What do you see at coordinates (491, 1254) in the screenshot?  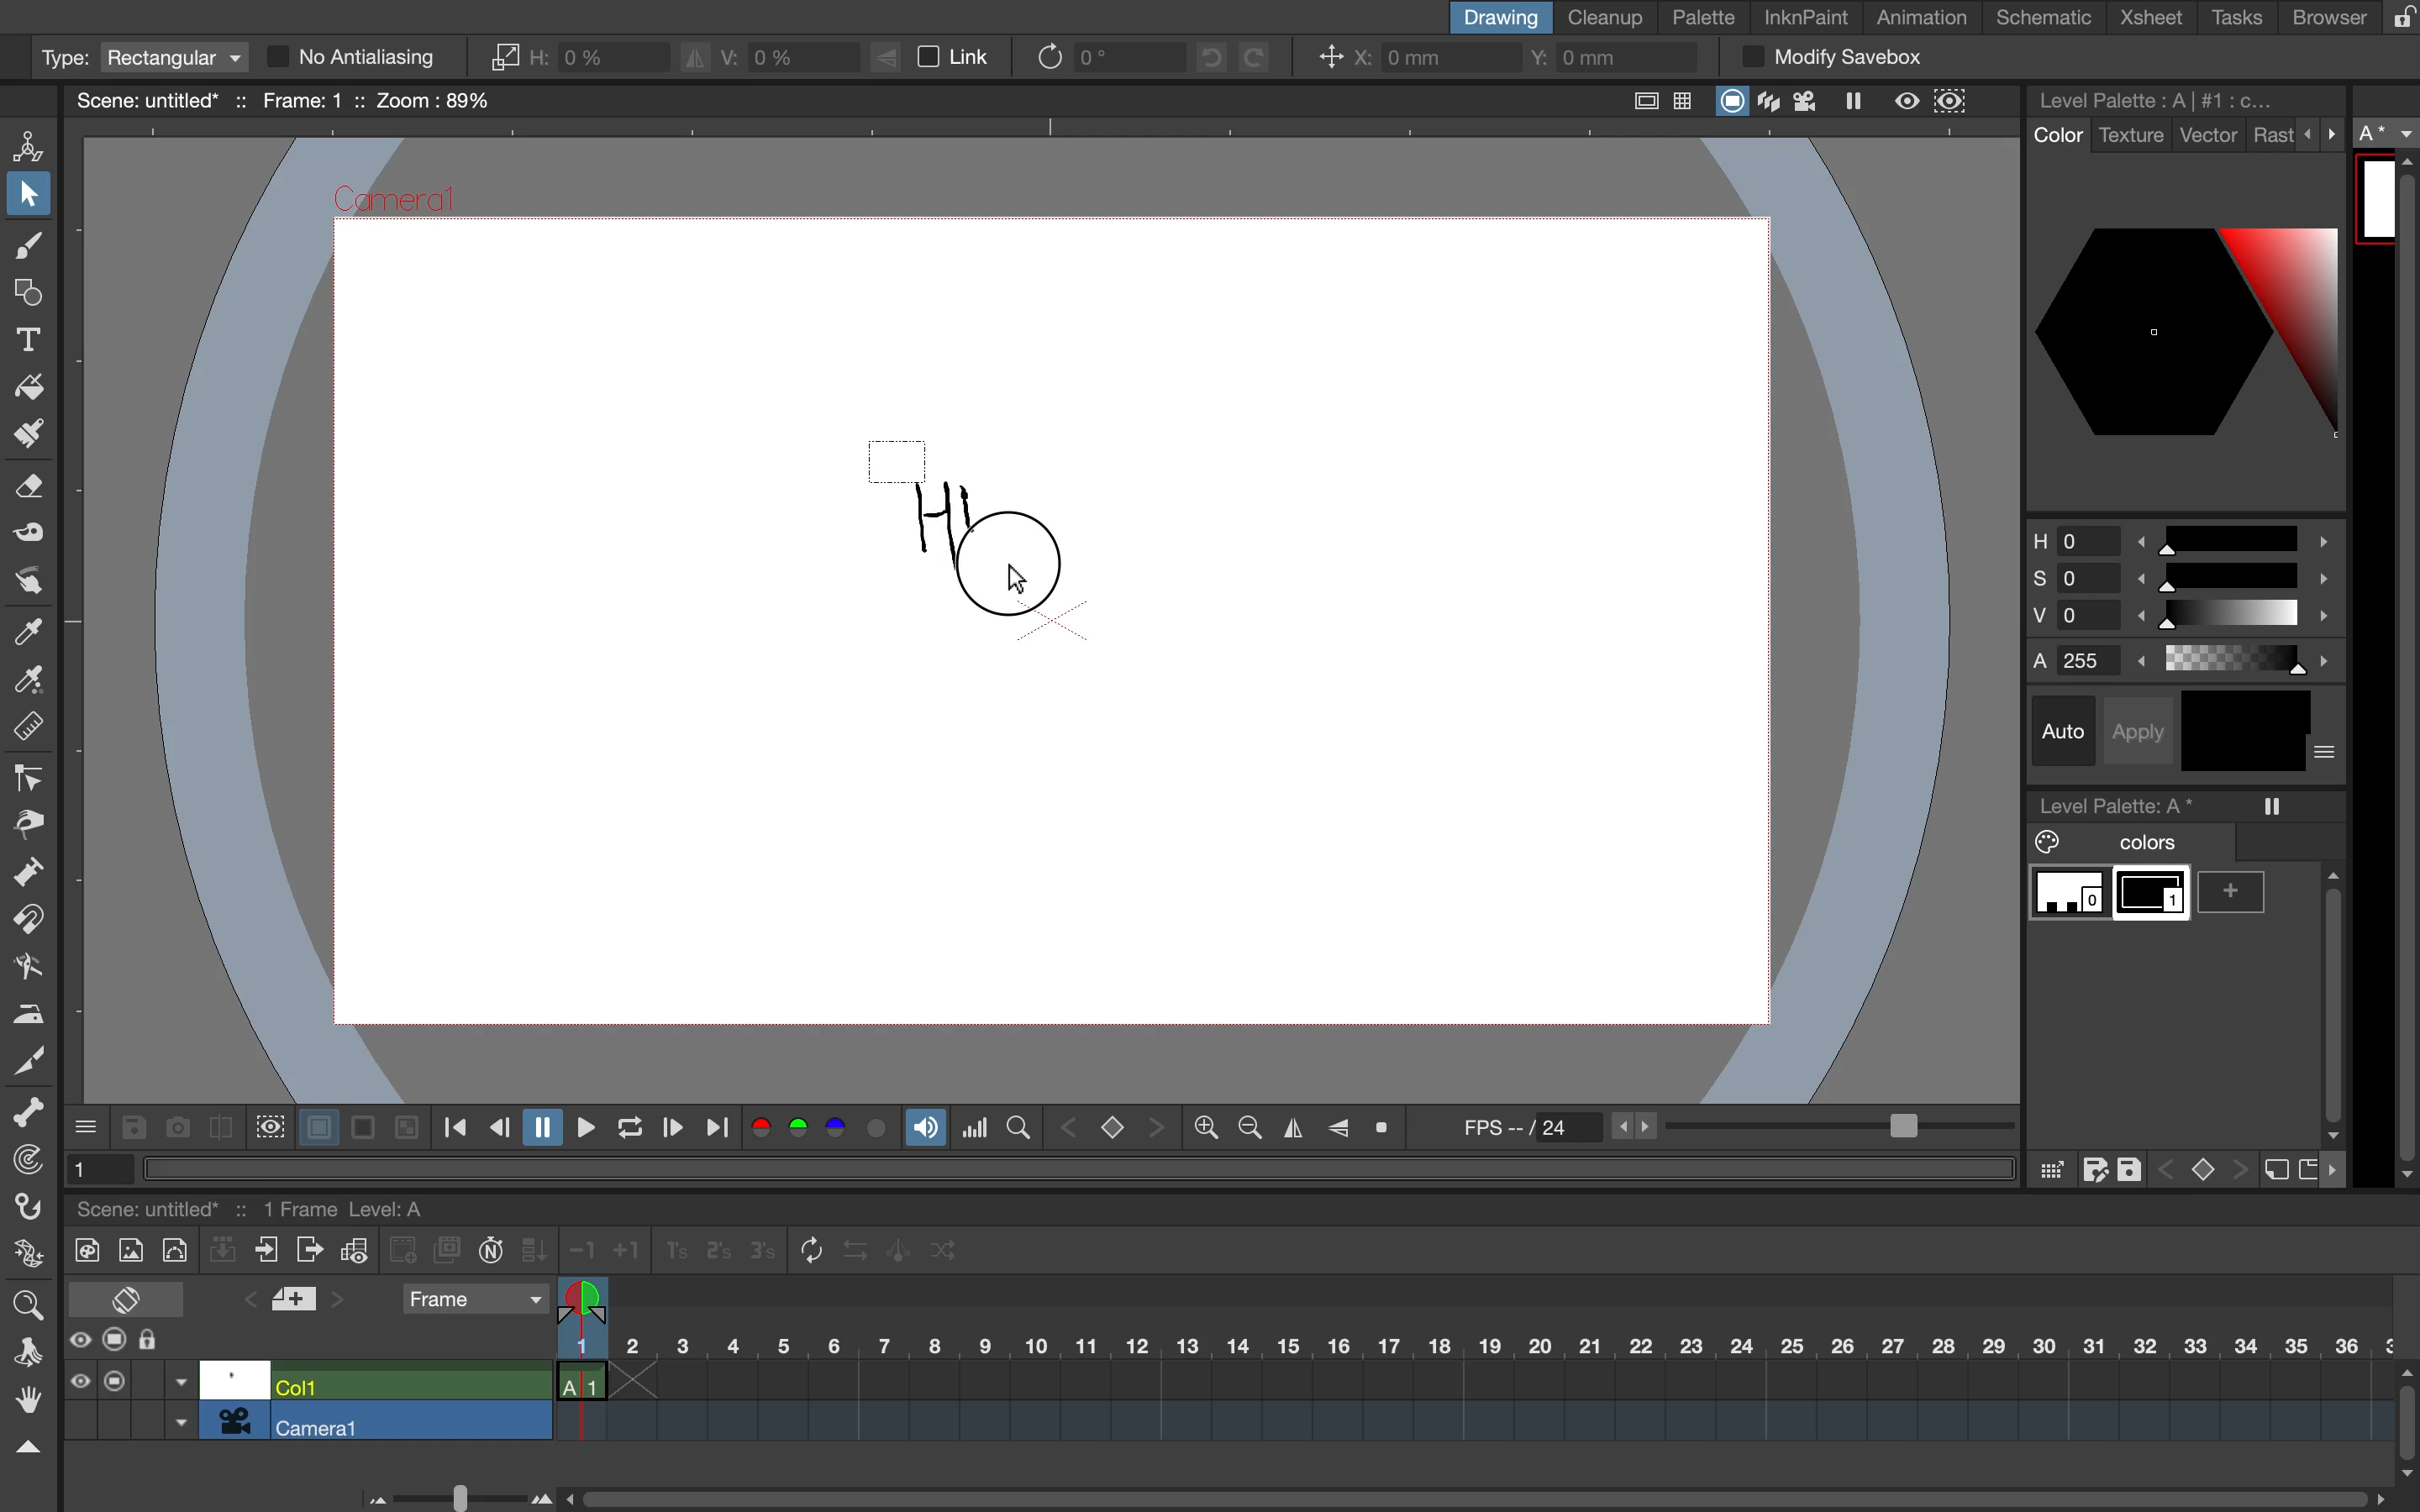 I see `auto input cell number` at bounding box center [491, 1254].